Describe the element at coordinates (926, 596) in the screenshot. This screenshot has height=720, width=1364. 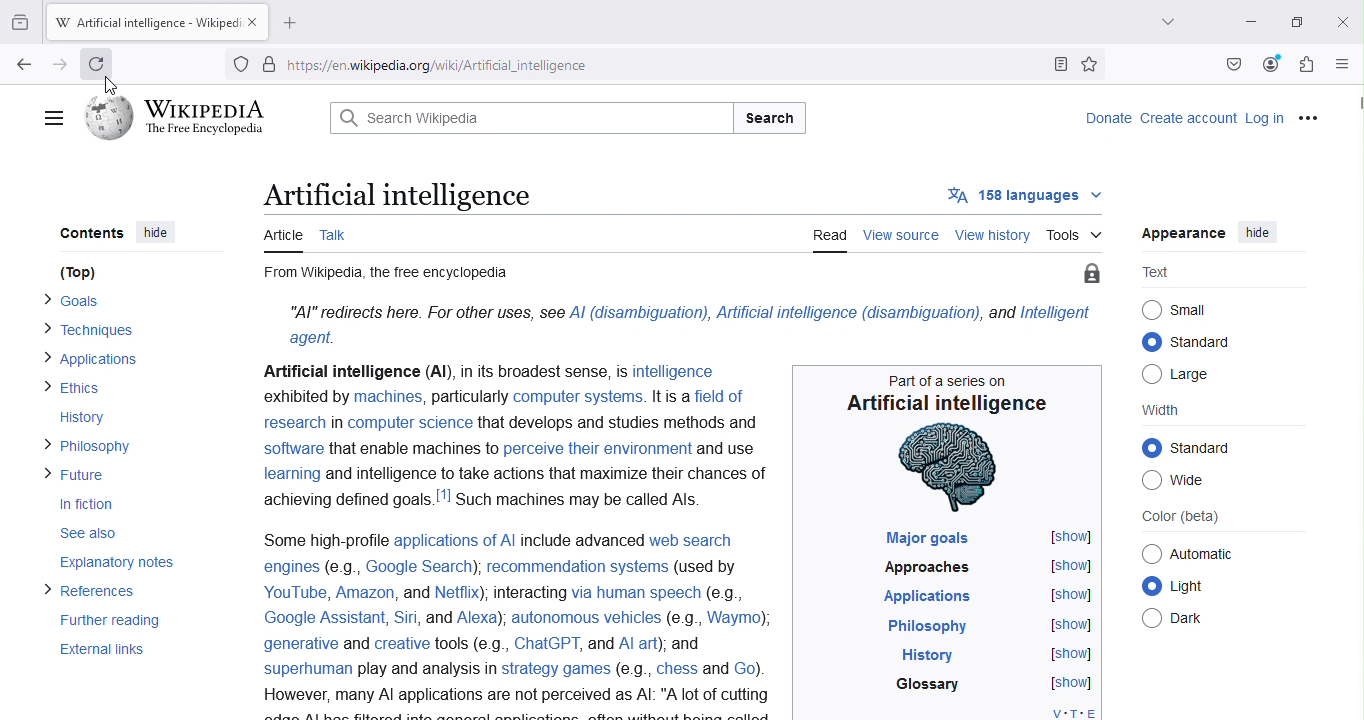
I see `Applications` at that location.